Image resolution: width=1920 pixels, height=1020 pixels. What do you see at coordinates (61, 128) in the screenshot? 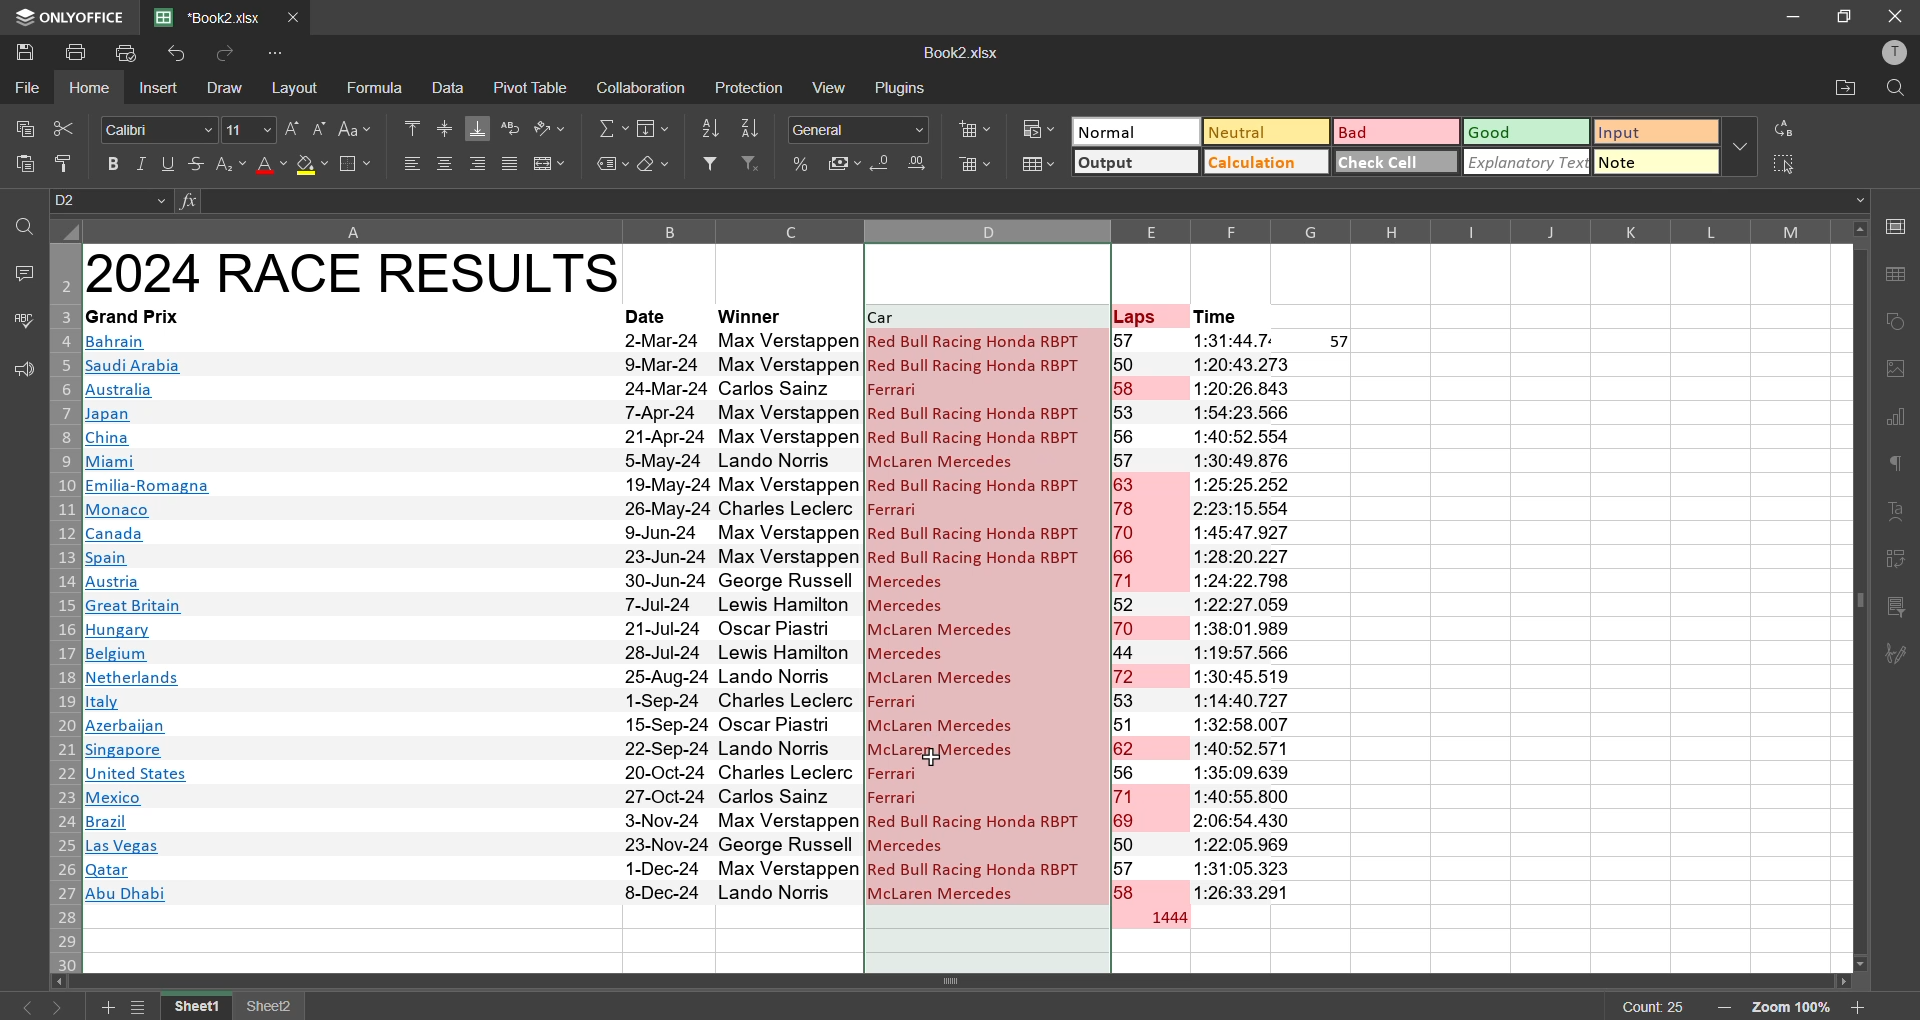
I see `cut` at bounding box center [61, 128].